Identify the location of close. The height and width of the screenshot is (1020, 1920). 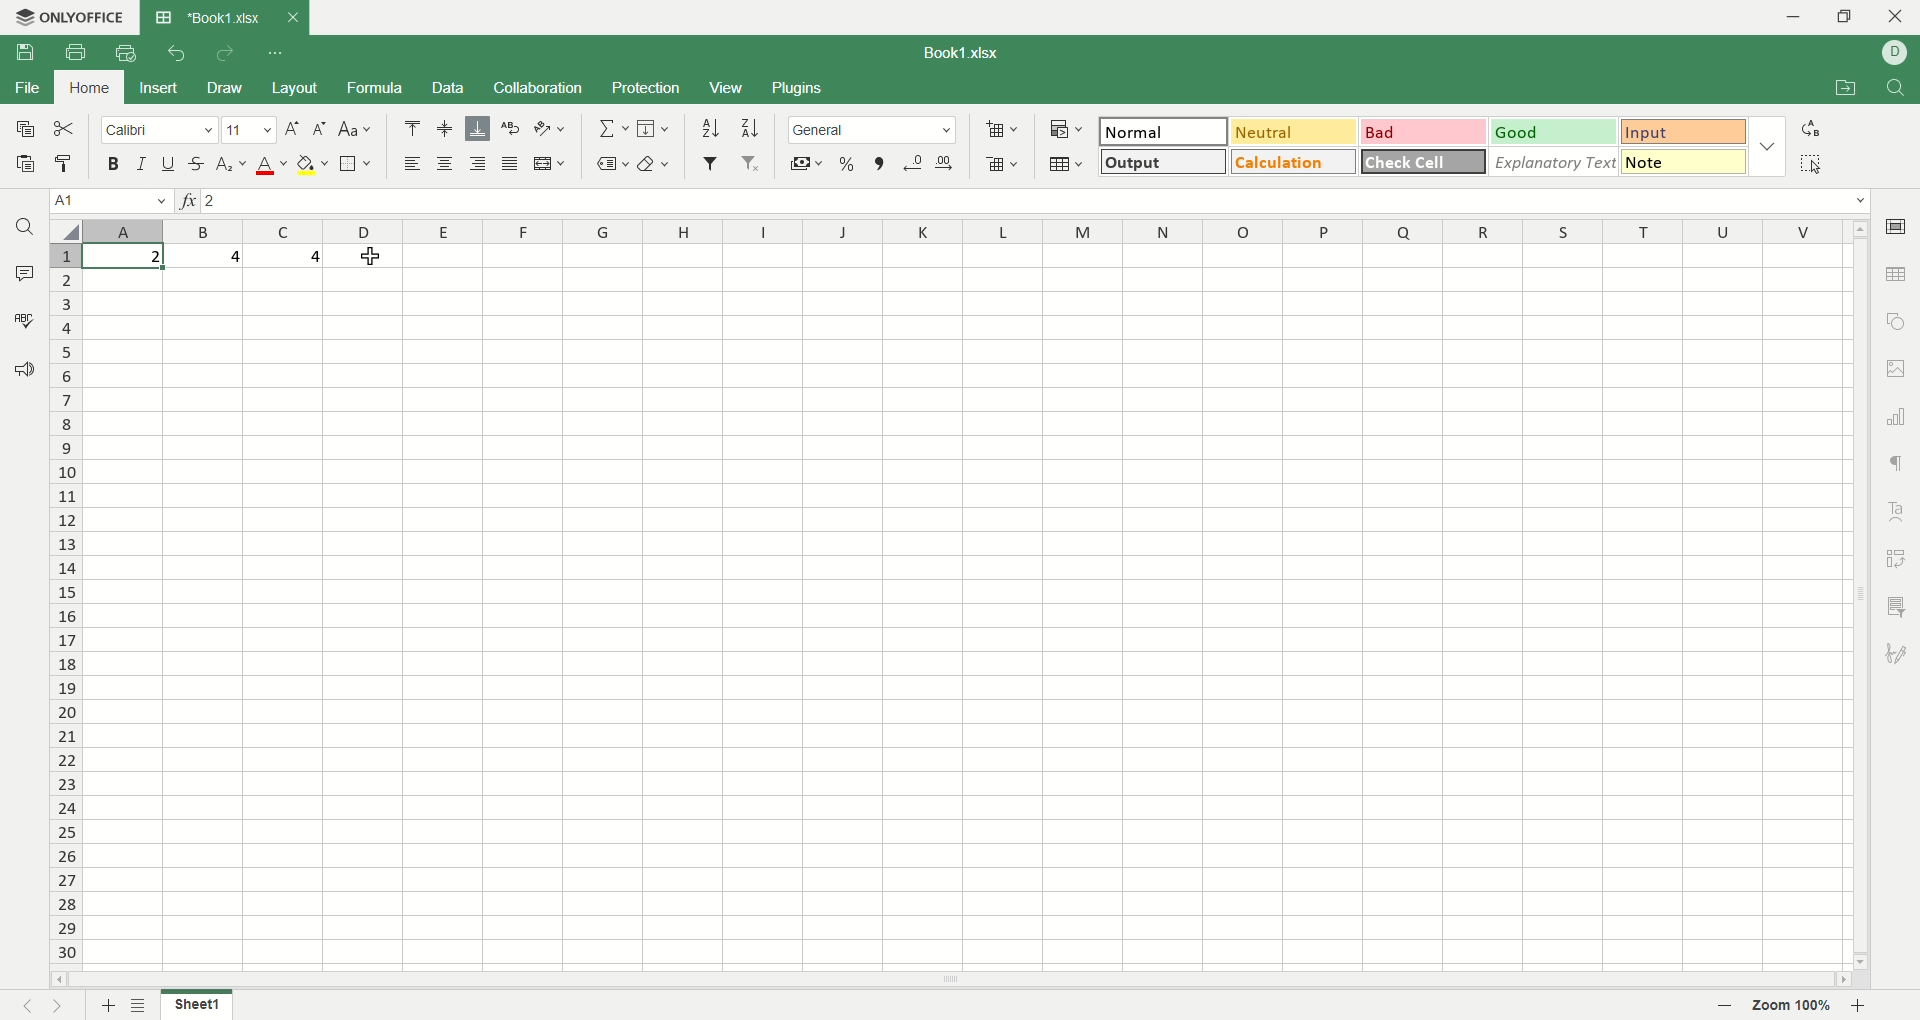
(1893, 17).